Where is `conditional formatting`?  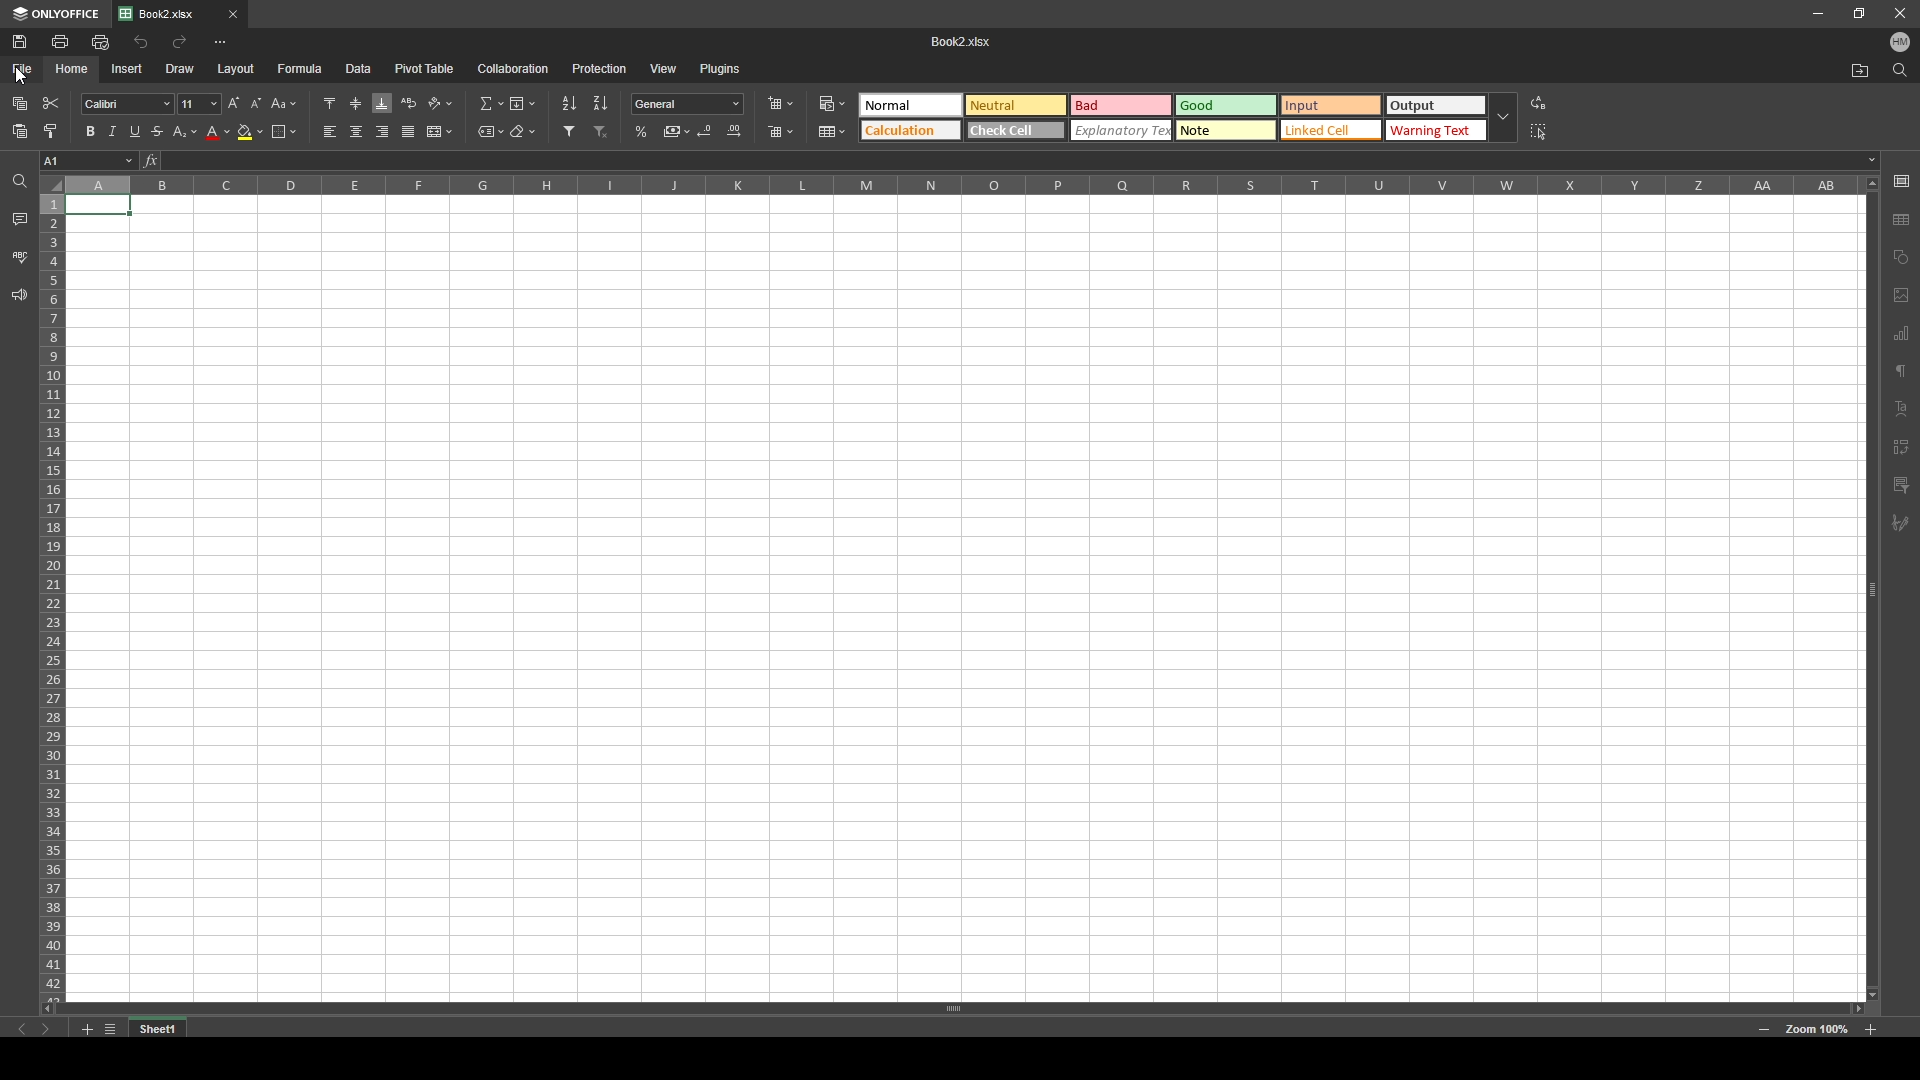
conditional formatting is located at coordinates (834, 104).